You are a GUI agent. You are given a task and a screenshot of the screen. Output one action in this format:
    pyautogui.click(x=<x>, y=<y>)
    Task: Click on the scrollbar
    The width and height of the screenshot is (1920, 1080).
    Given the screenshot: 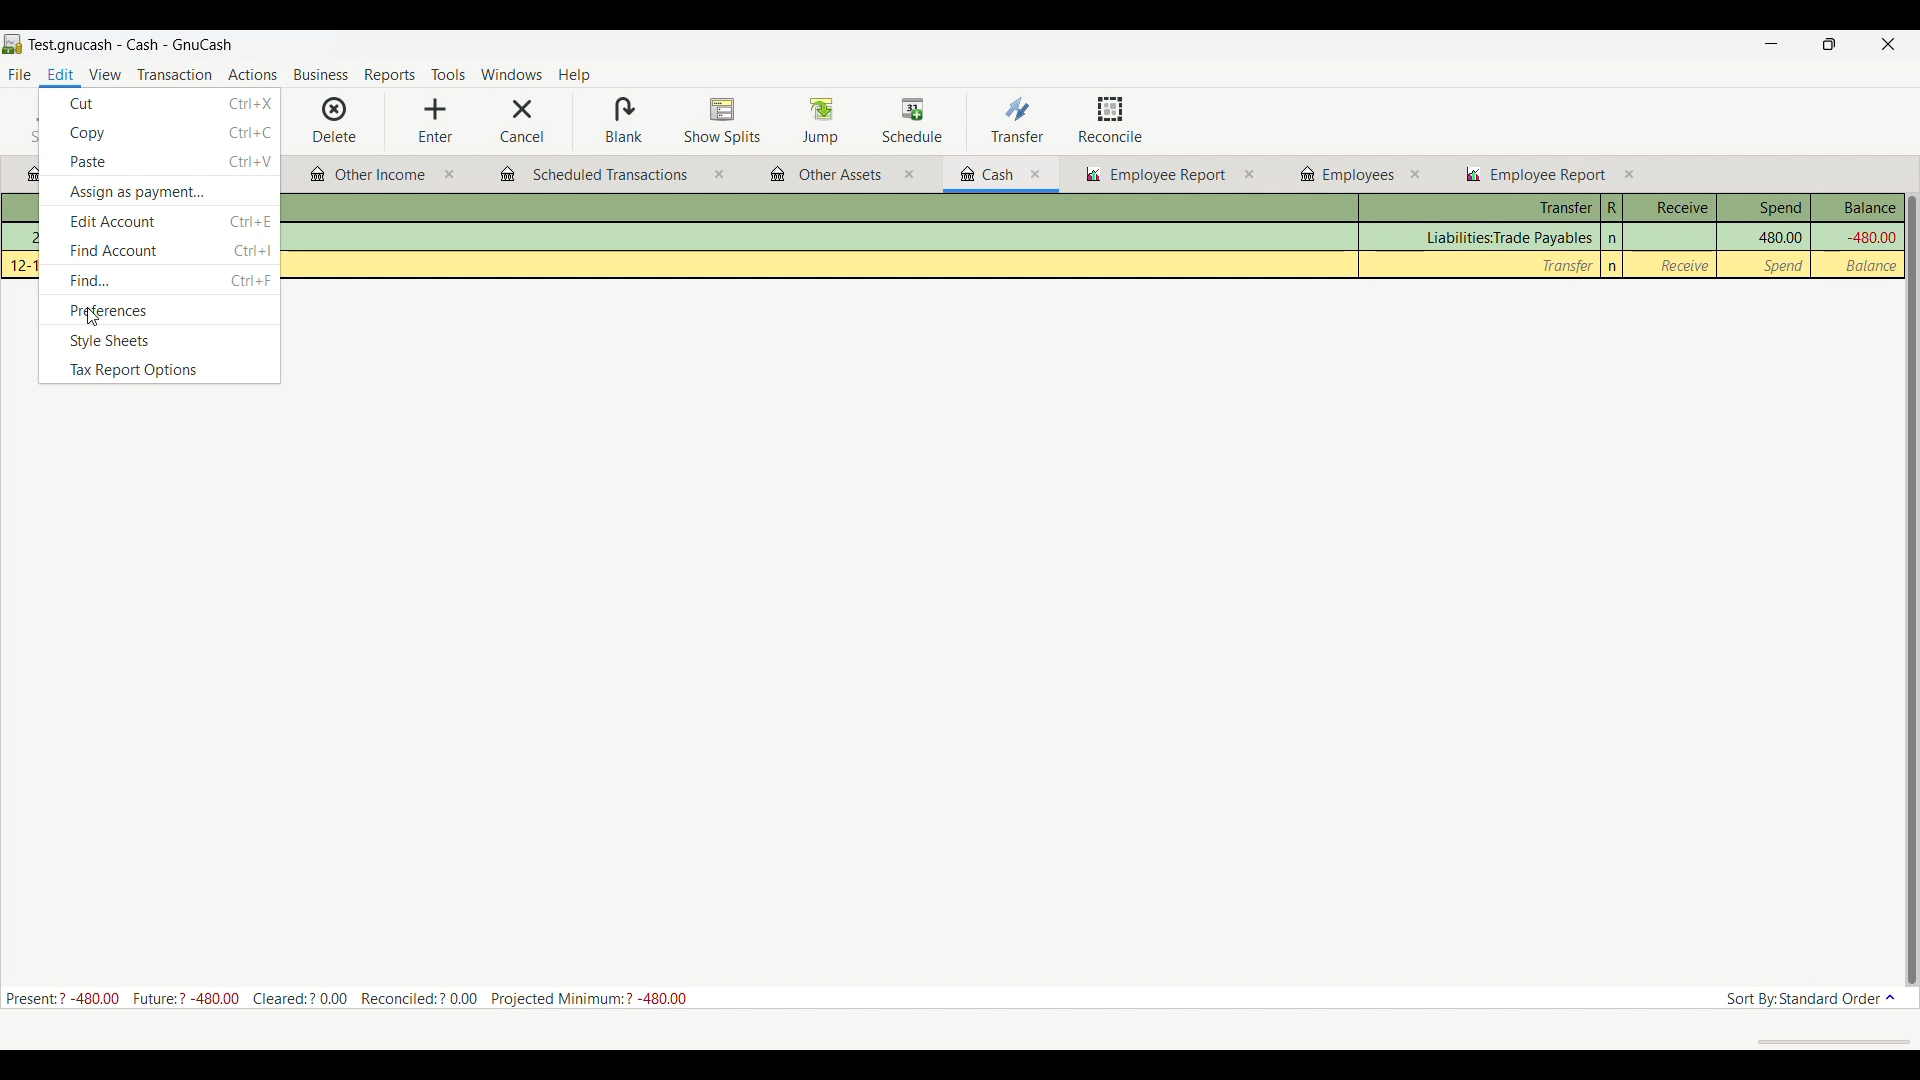 What is the action you would take?
    pyautogui.click(x=1911, y=591)
    